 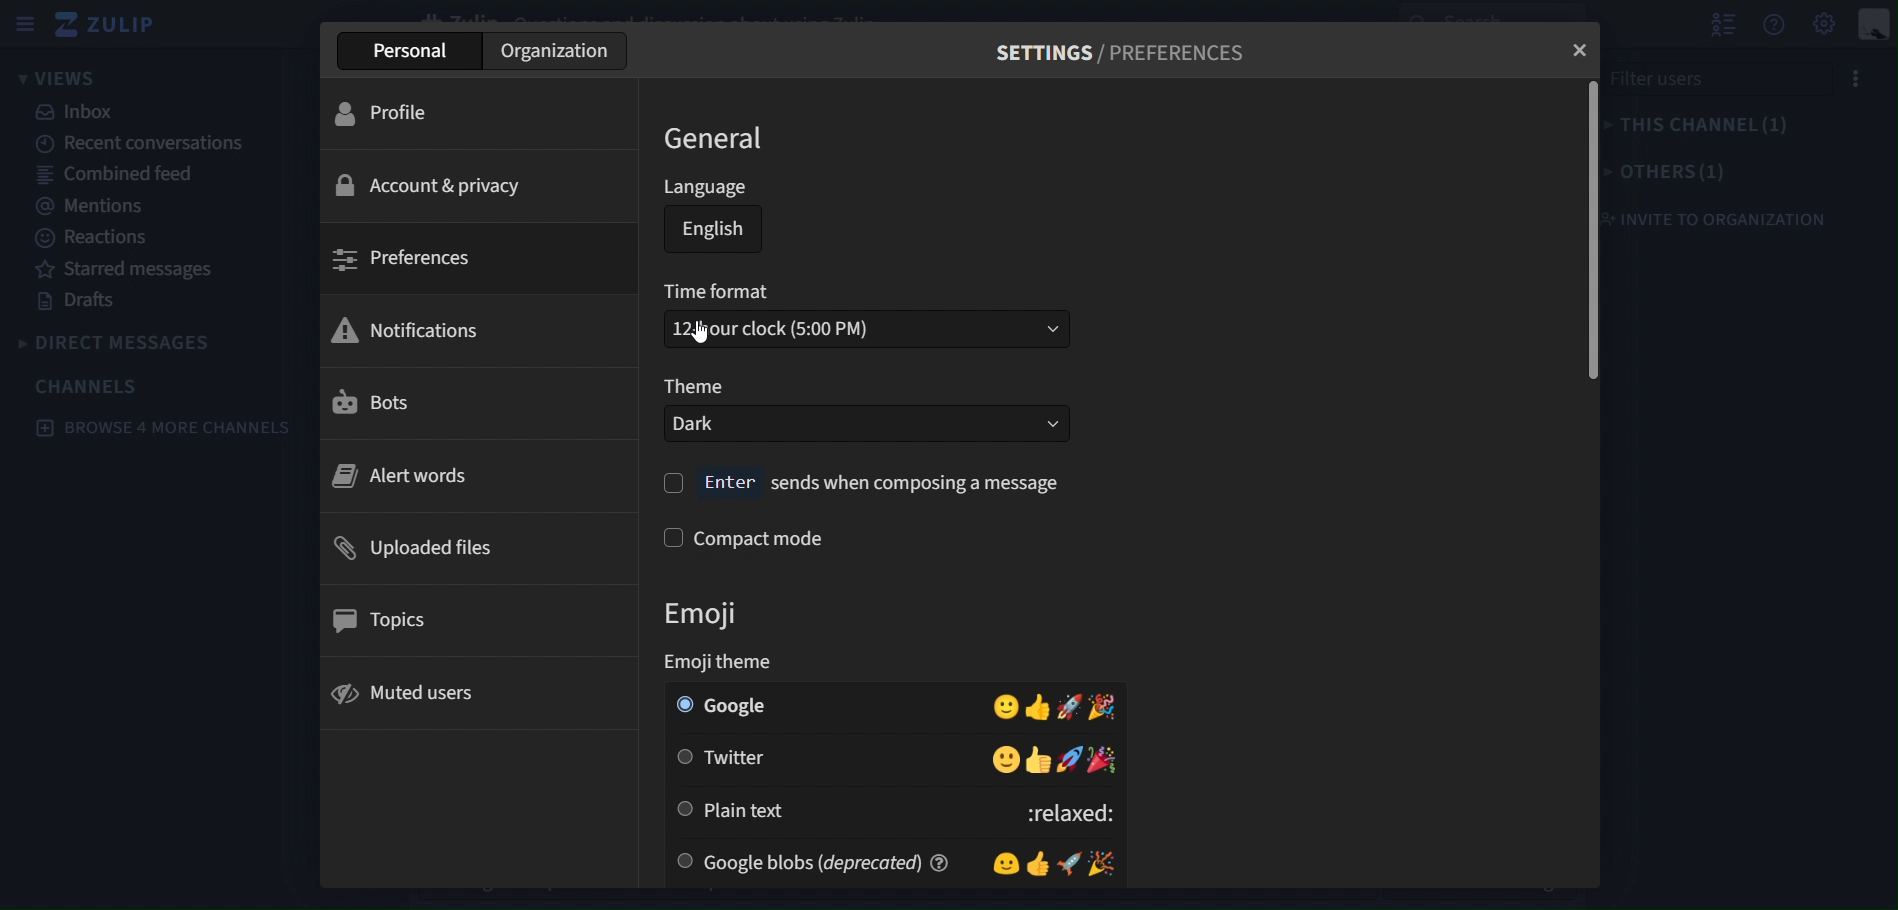 I want to click on direct messages, so click(x=119, y=346).